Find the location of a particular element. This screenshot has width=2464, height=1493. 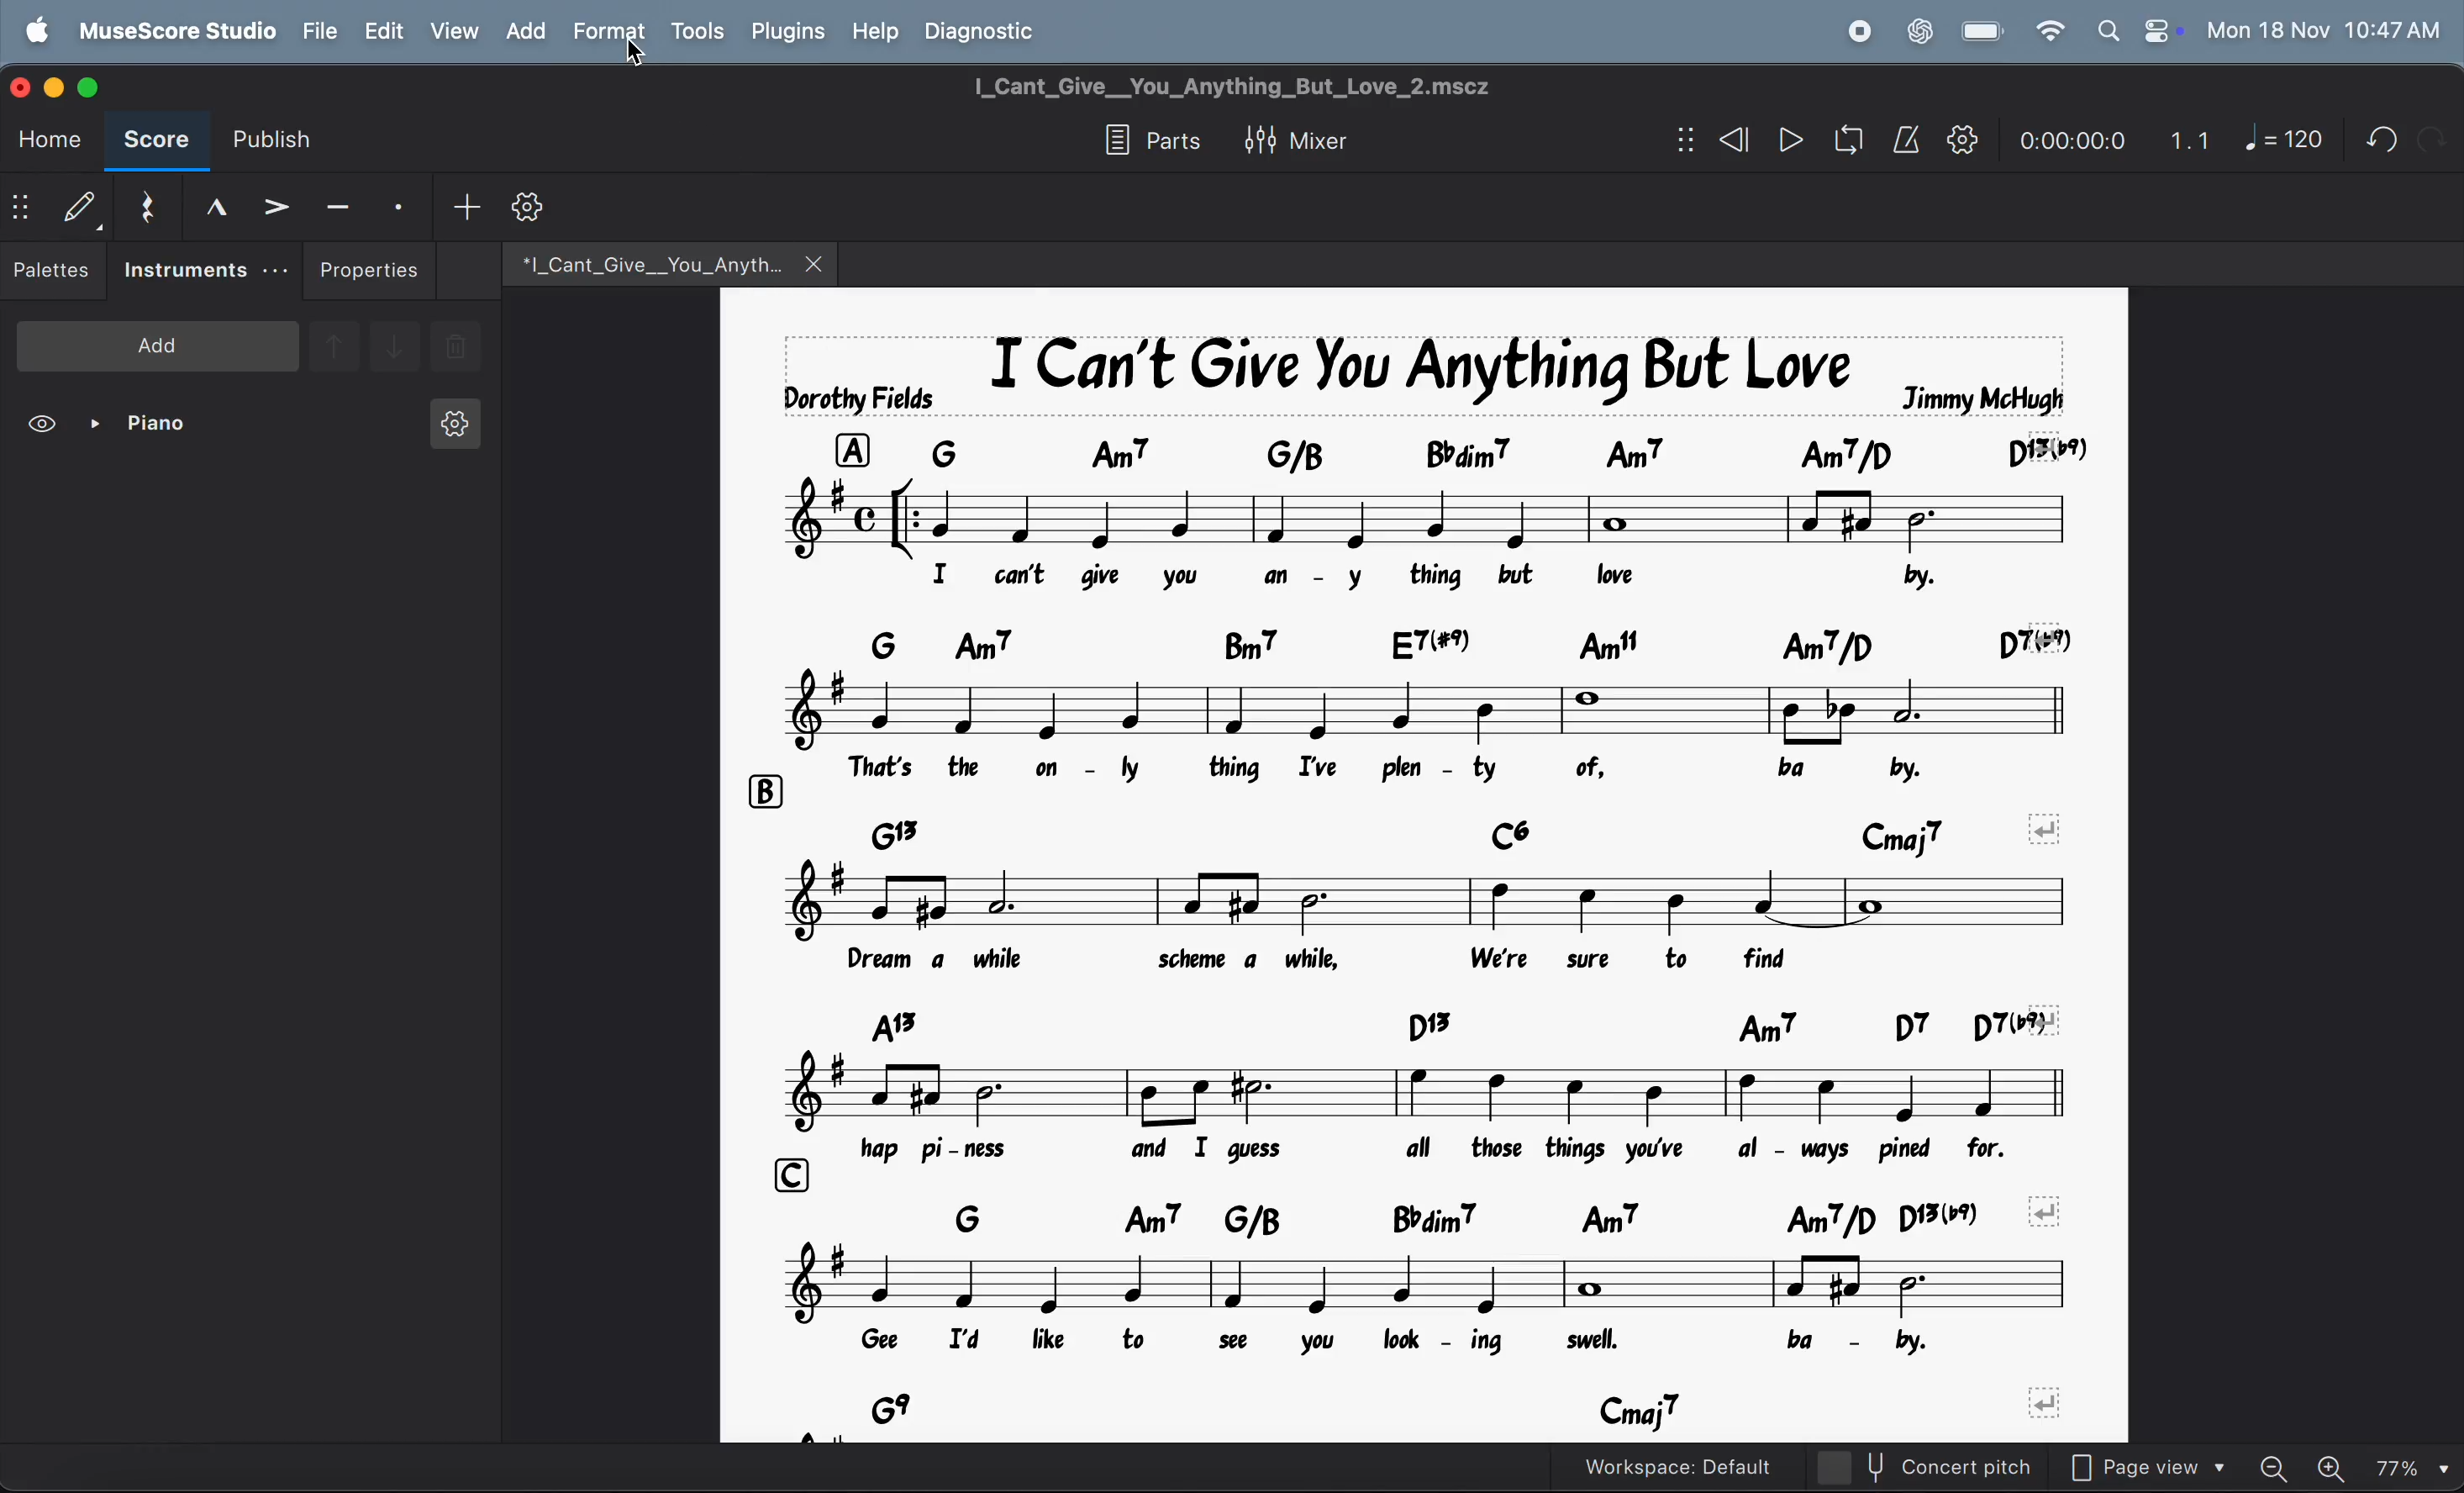

wifi is located at coordinates (2047, 32).